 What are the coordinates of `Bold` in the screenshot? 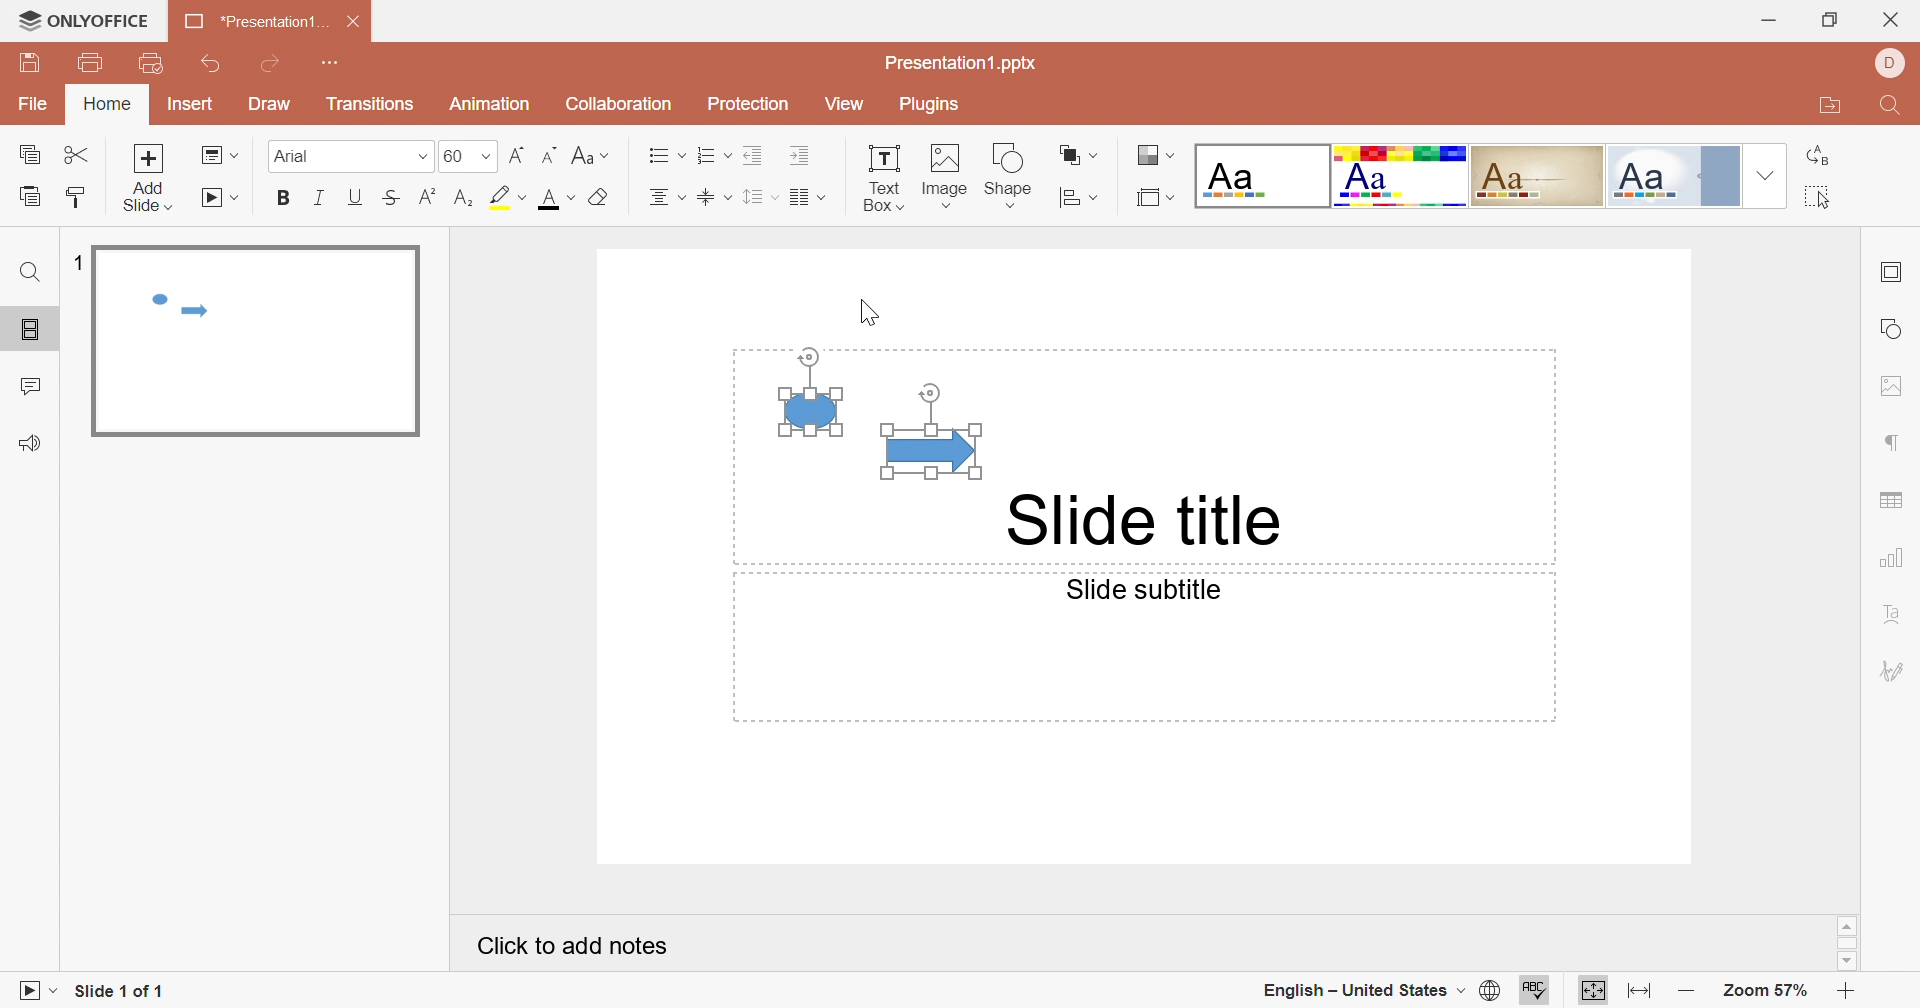 It's located at (280, 199).